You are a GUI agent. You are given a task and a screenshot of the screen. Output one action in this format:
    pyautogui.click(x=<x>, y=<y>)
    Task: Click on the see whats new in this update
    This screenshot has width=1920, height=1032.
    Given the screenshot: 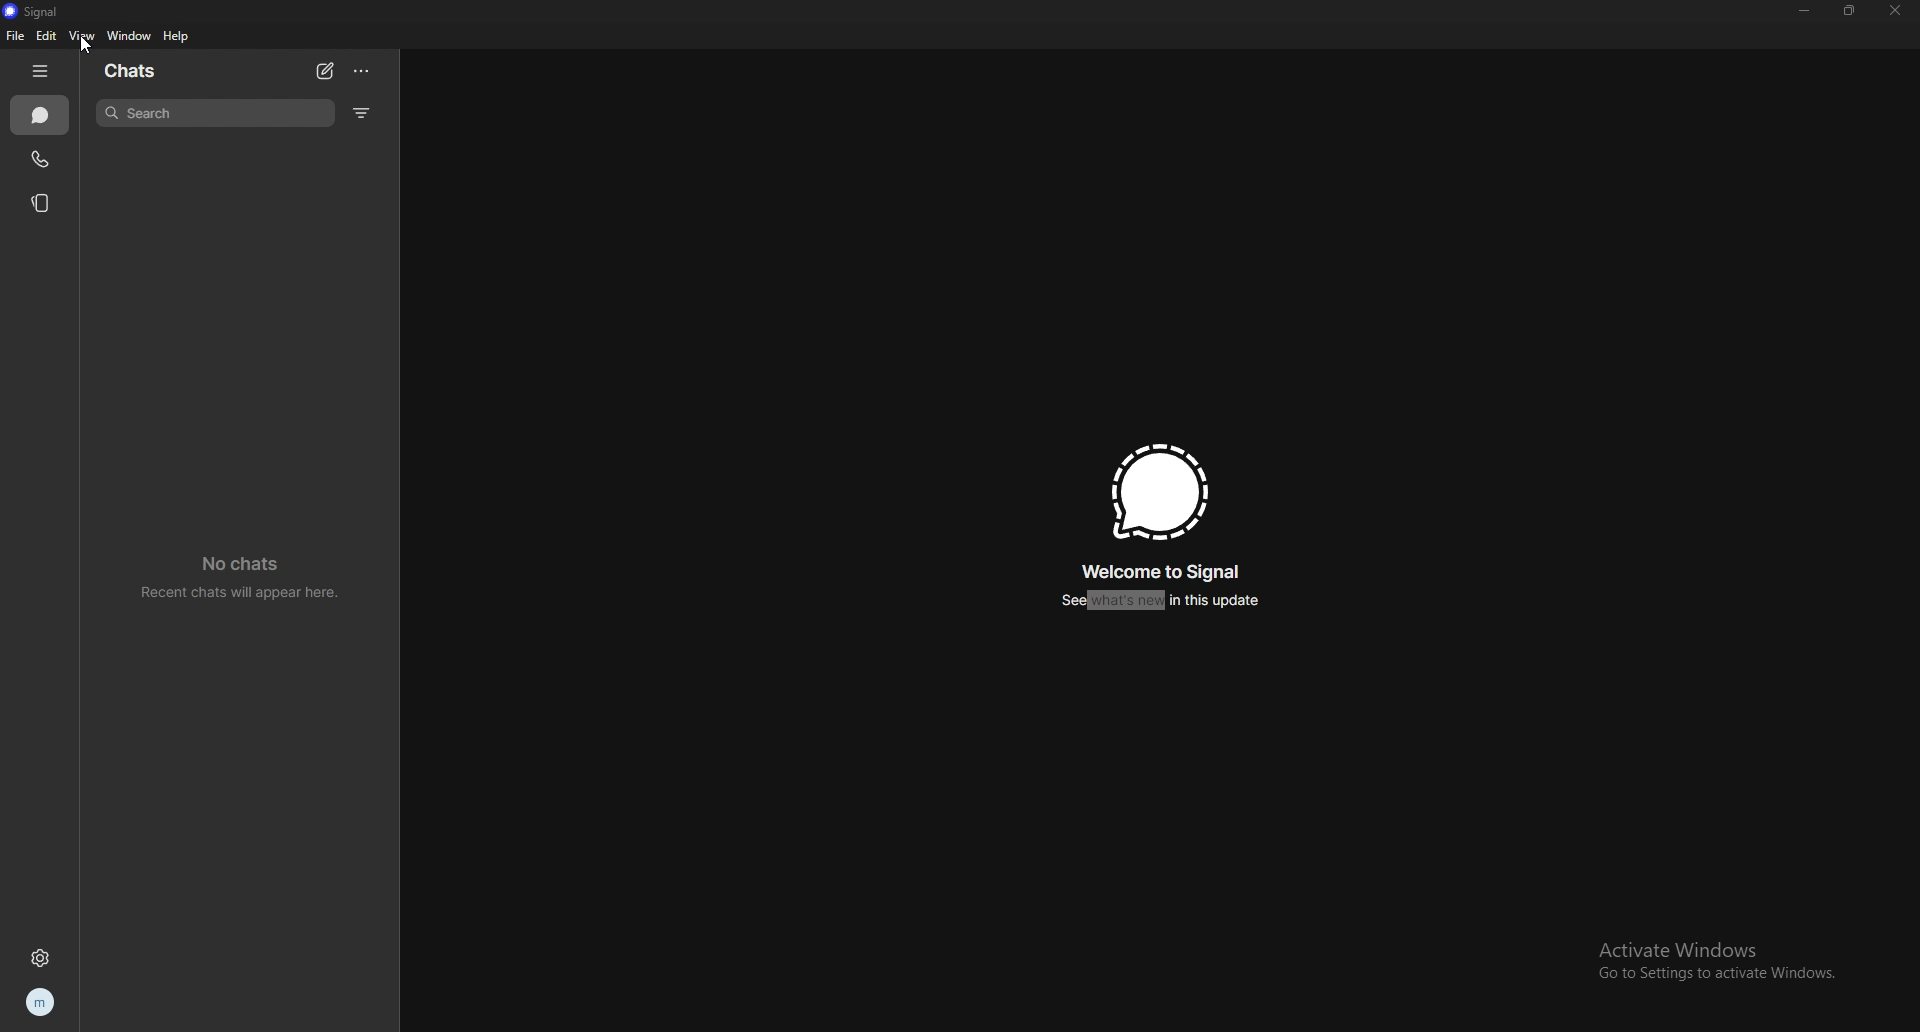 What is the action you would take?
    pyautogui.click(x=1160, y=598)
    